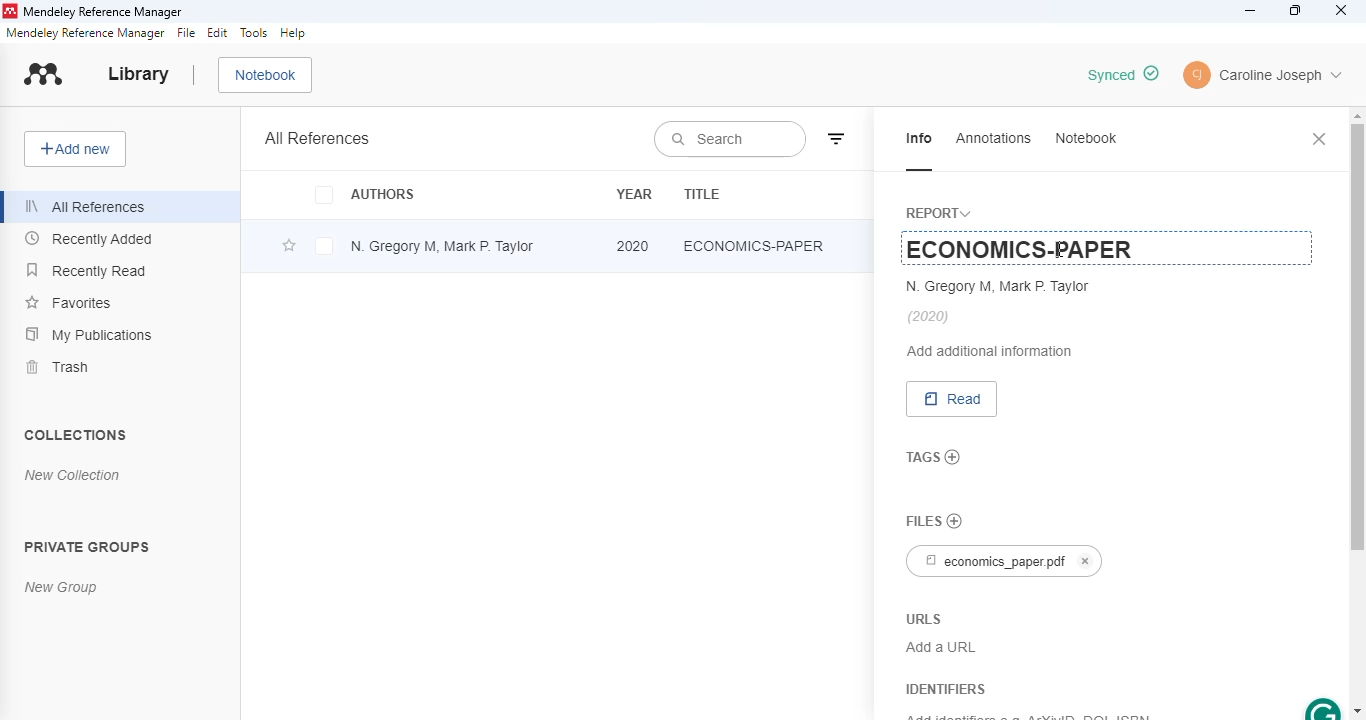 Image resolution: width=1366 pixels, height=720 pixels. What do you see at coordinates (1088, 138) in the screenshot?
I see `notebook` at bounding box center [1088, 138].